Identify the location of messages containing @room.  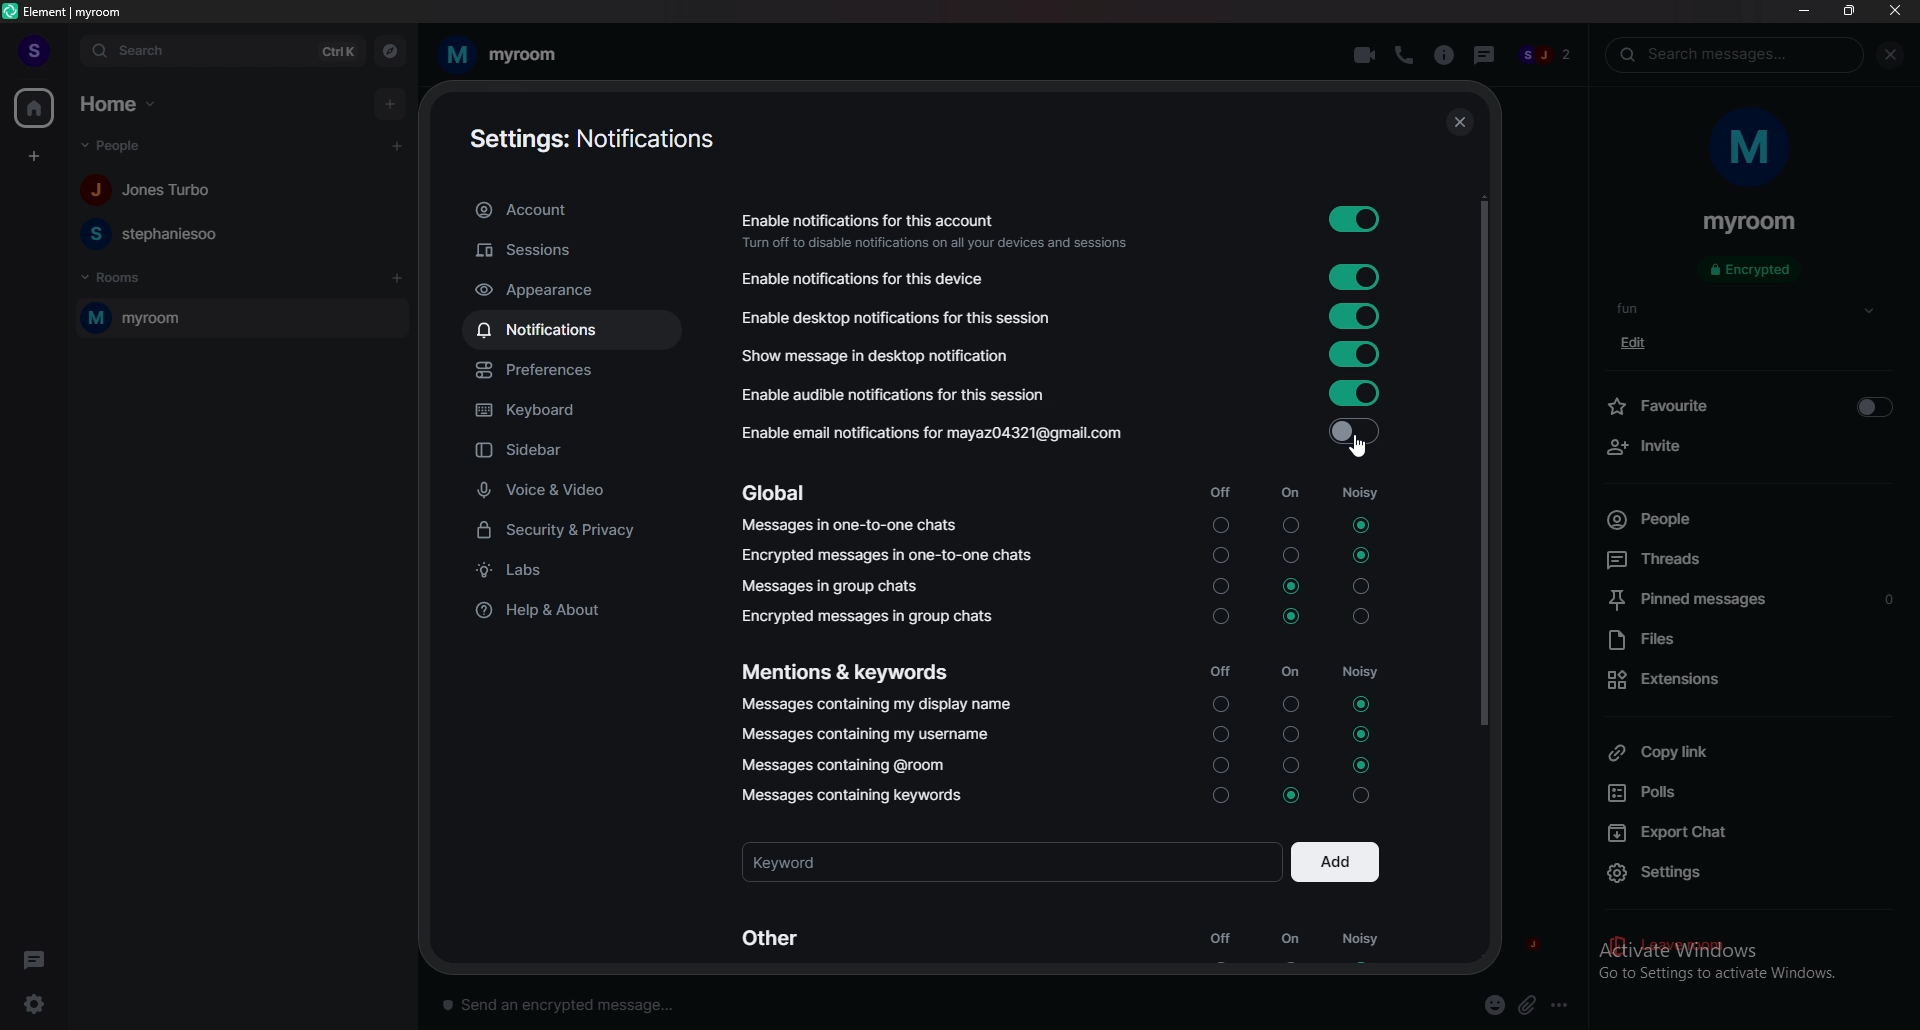
(846, 766).